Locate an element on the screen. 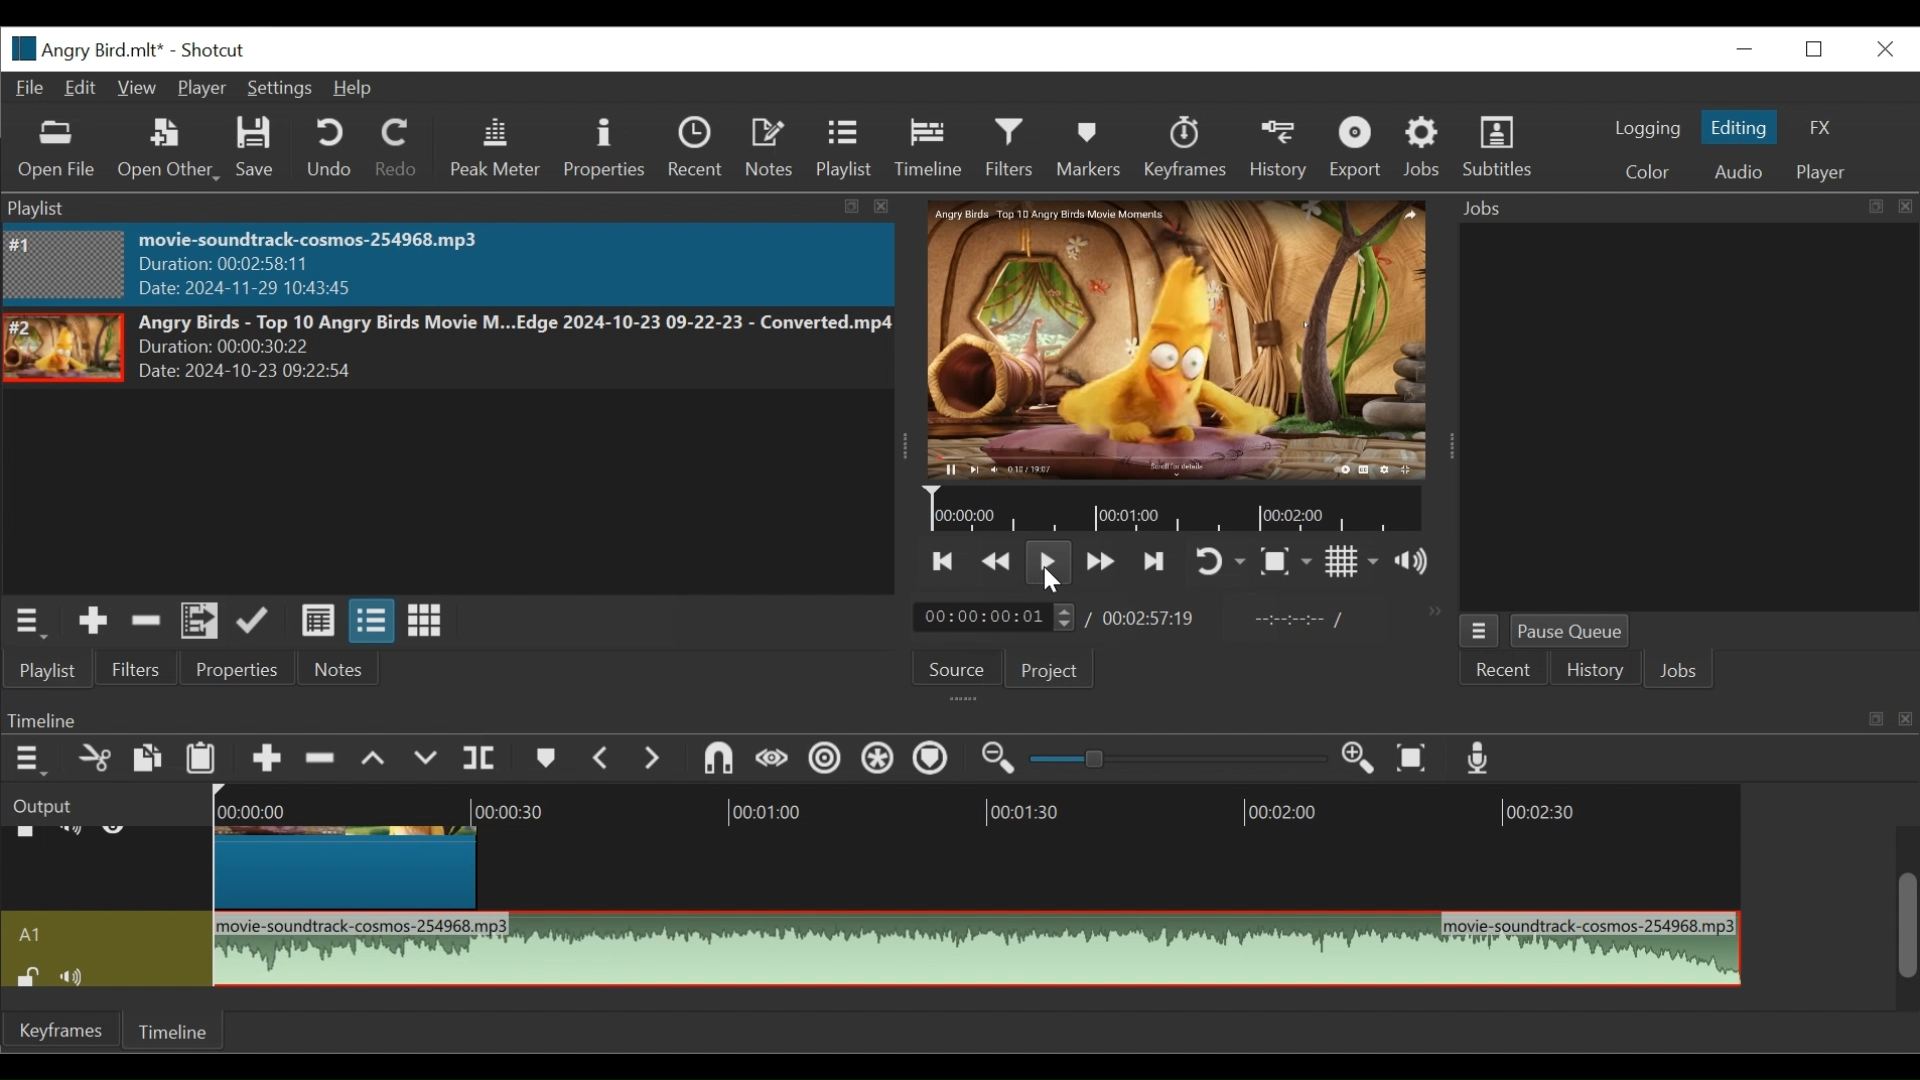 The width and height of the screenshot is (1920, 1080). Recent is located at coordinates (1498, 673).